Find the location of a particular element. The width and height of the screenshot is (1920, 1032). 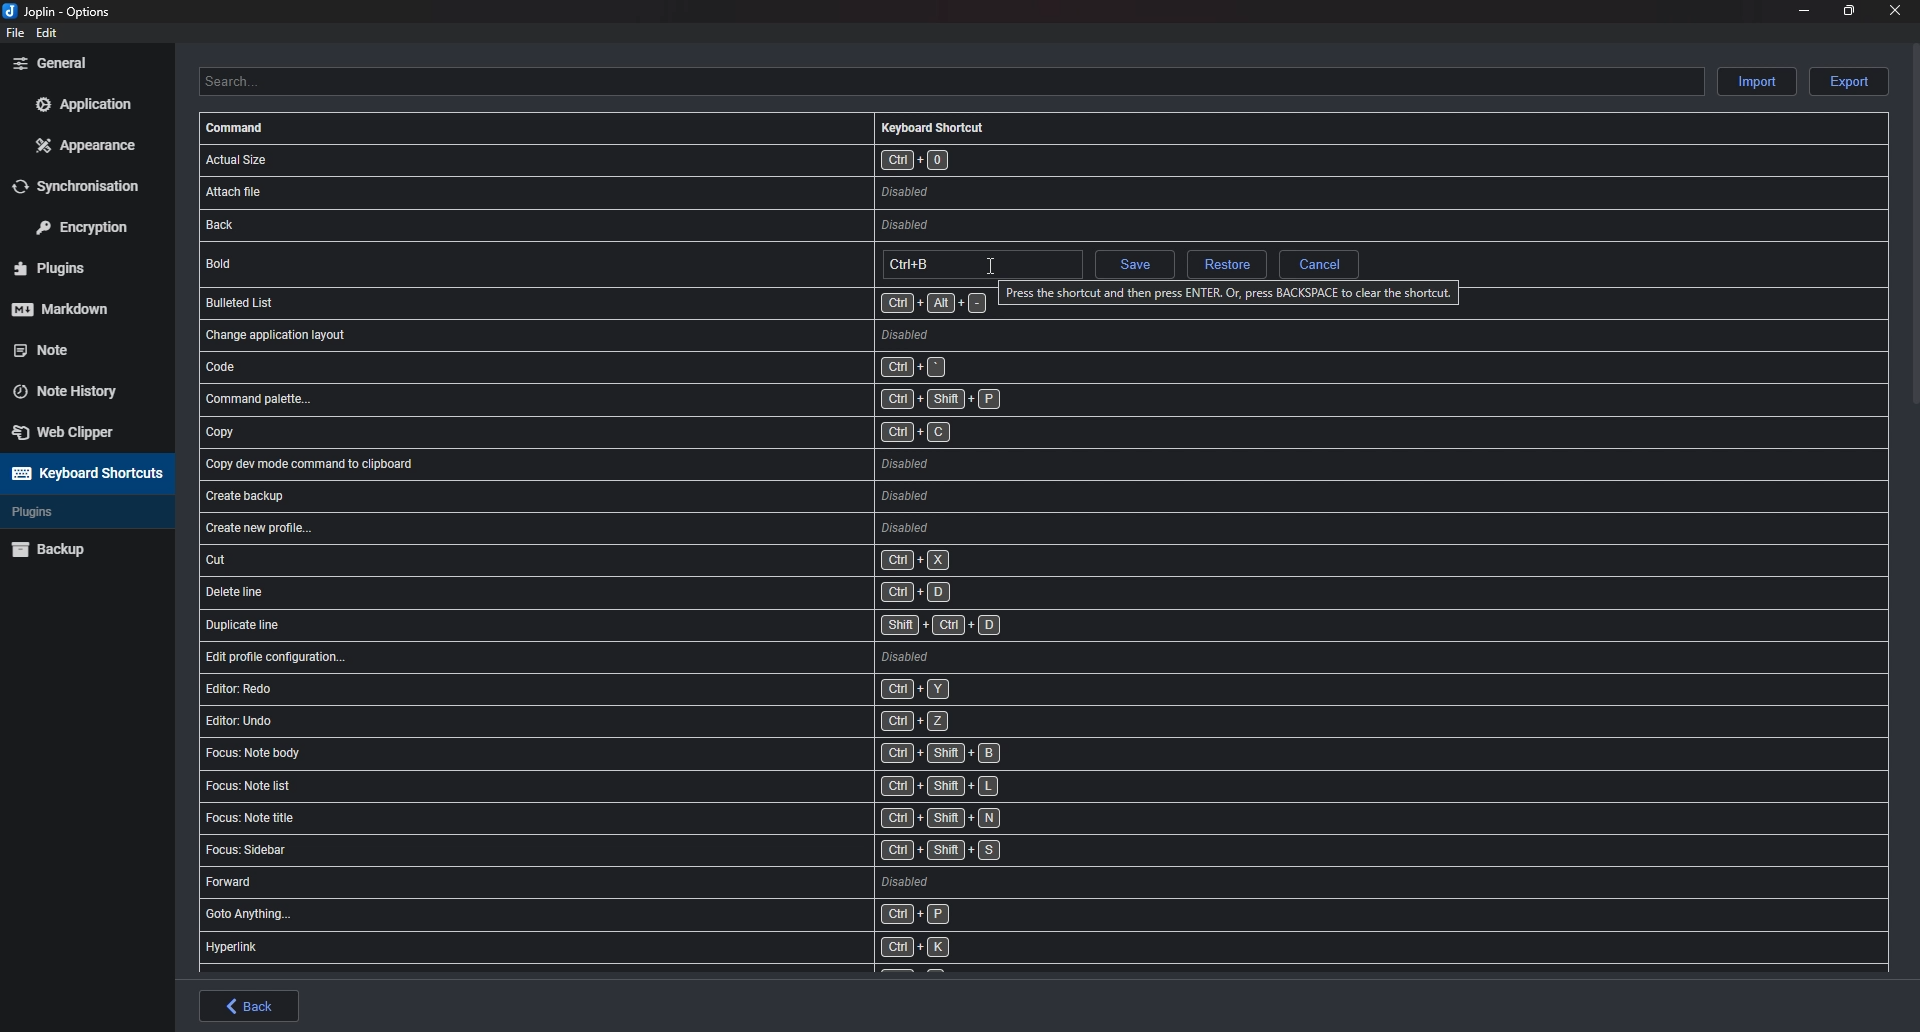

Search shortcuts is located at coordinates (950, 81).